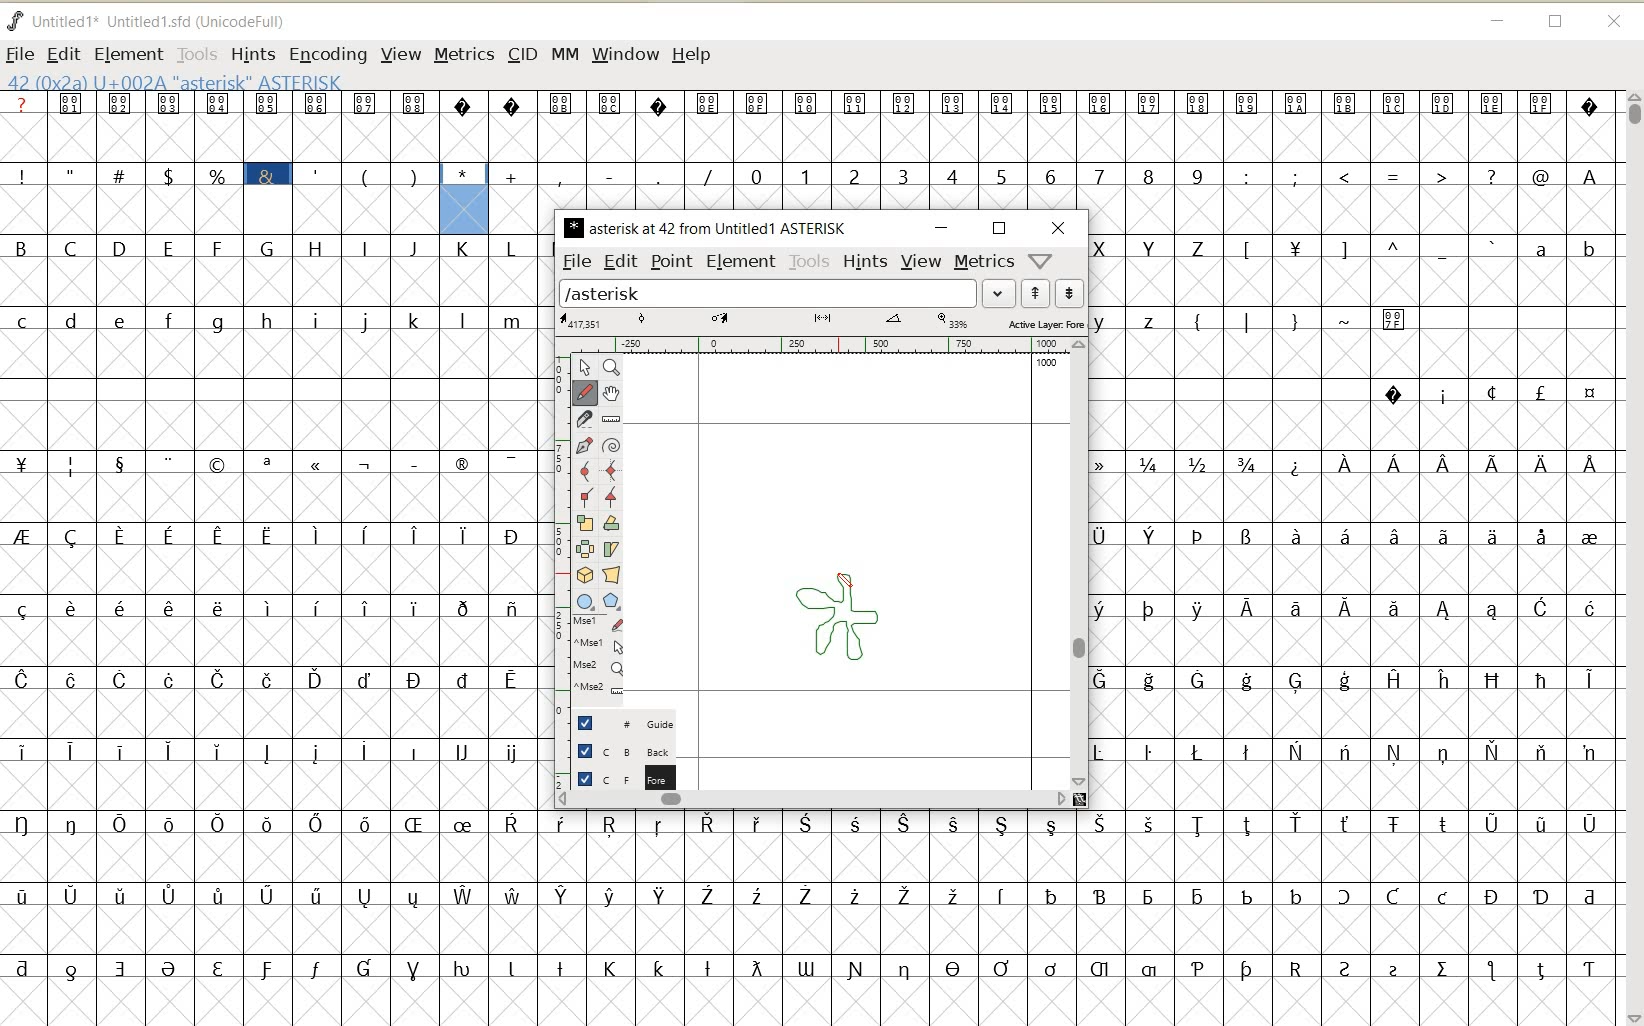 Image resolution: width=1644 pixels, height=1026 pixels. What do you see at coordinates (618, 749) in the screenshot?
I see `BACKGROUND` at bounding box center [618, 749].